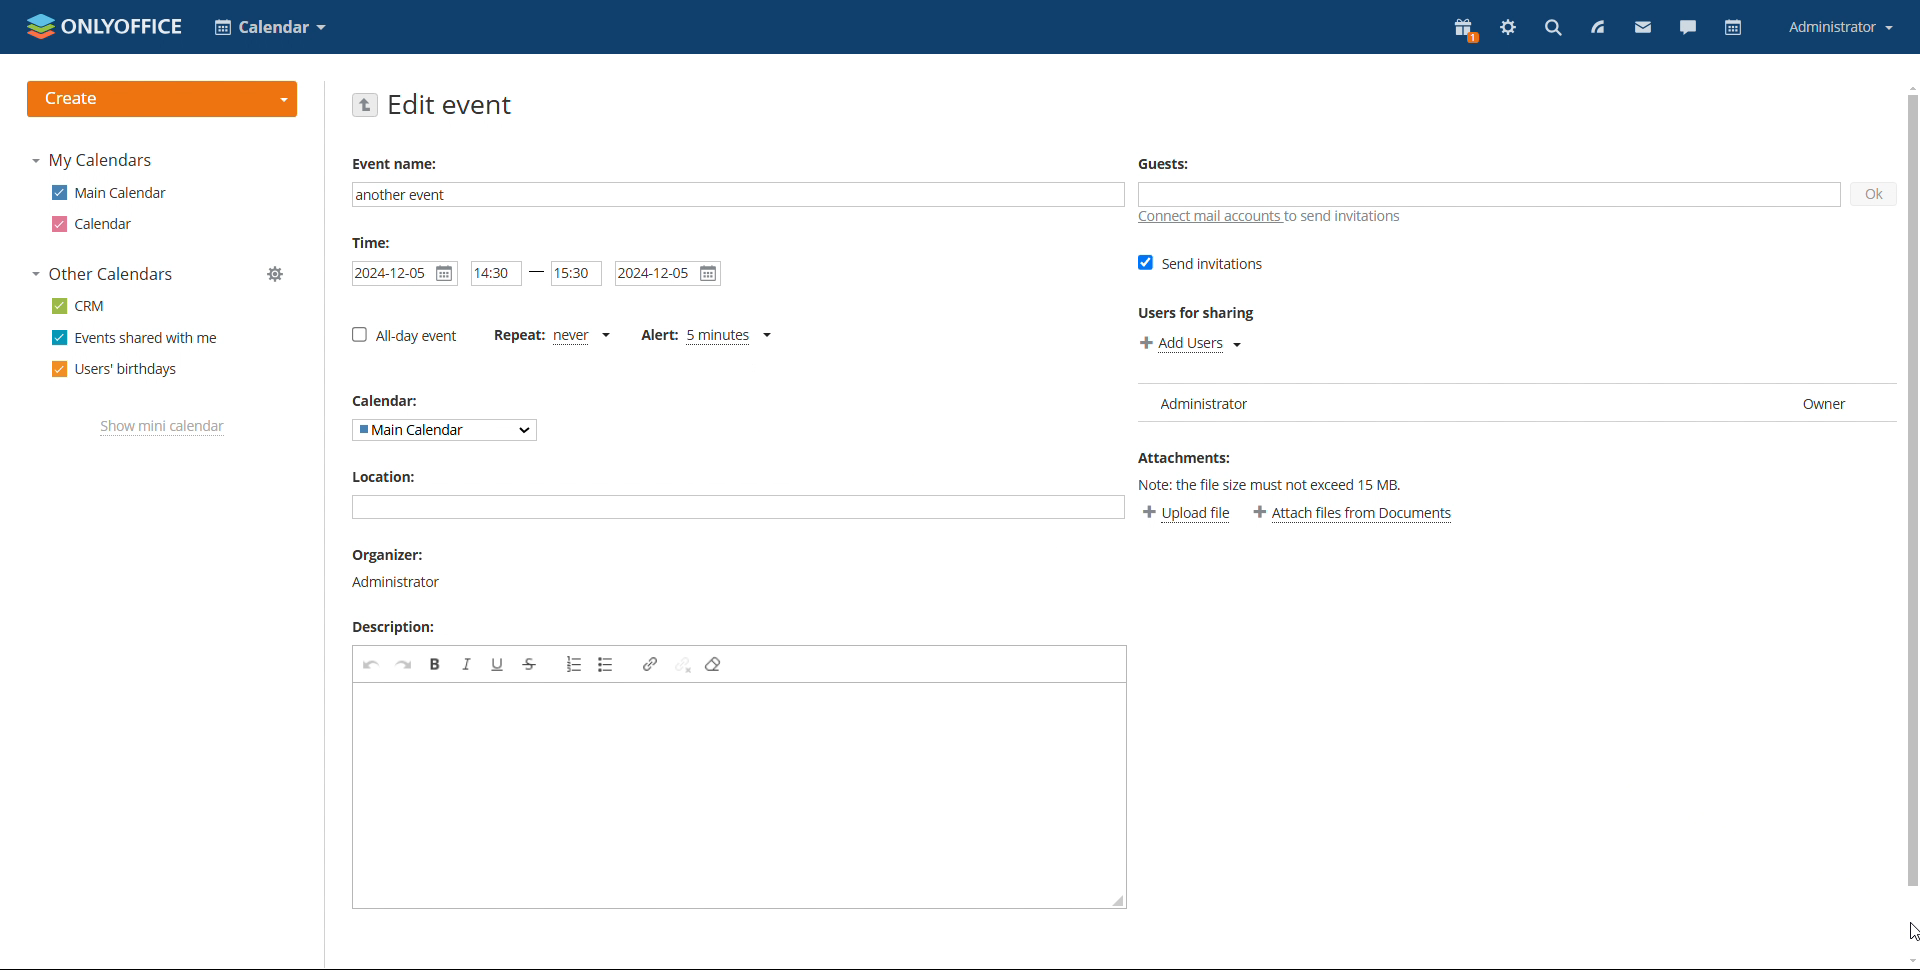  I want to click on scroll down, so click(1908, 961).